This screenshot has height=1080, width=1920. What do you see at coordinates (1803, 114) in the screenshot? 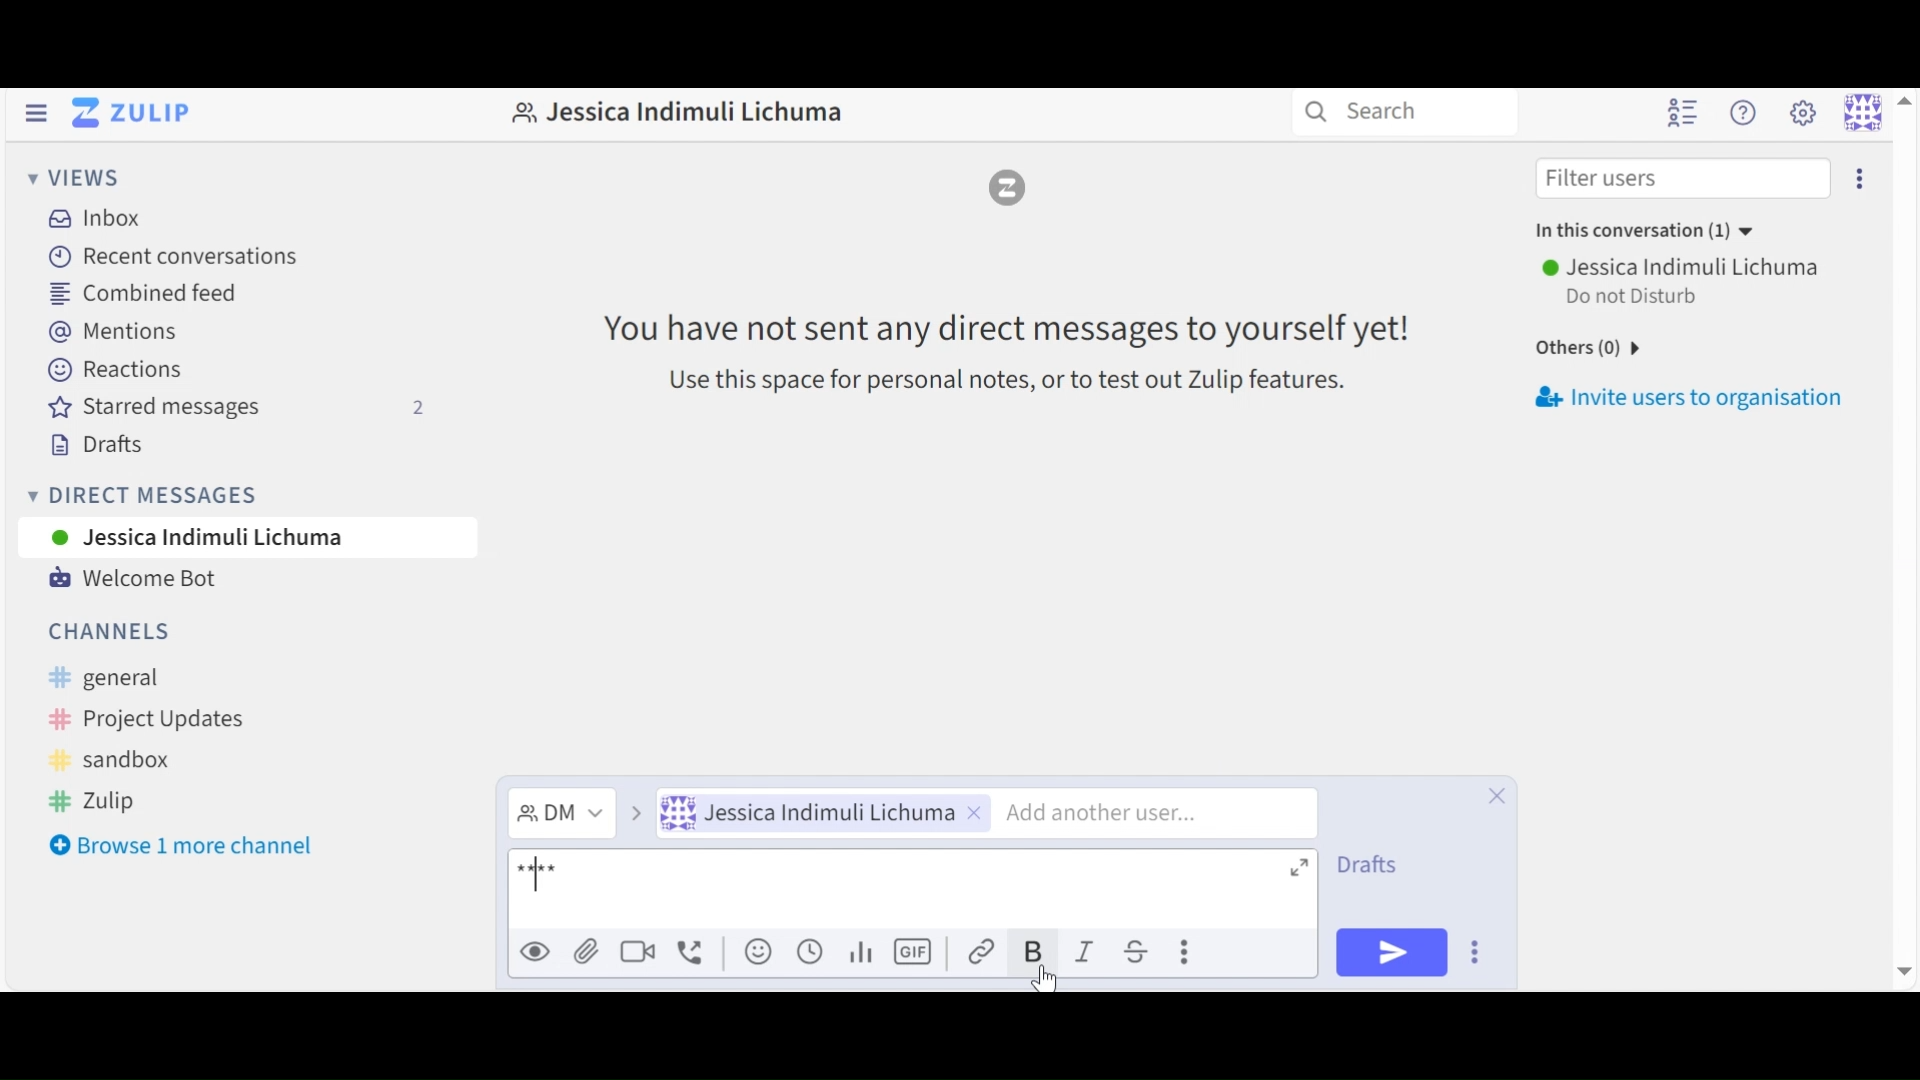
I see `Main menu` at bounding box center [1803, 114].